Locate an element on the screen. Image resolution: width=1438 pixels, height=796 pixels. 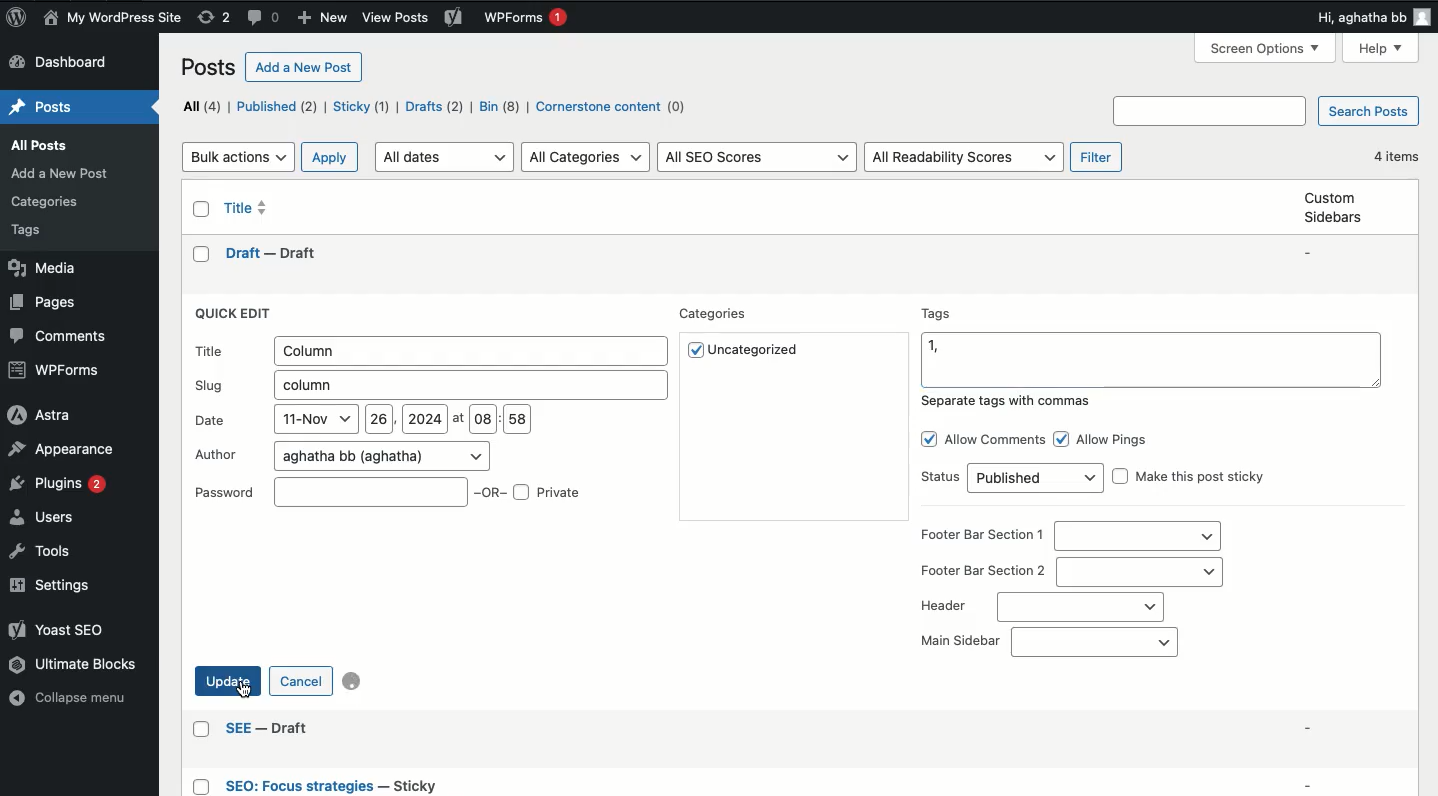
 is located at coordinates (411, 785).